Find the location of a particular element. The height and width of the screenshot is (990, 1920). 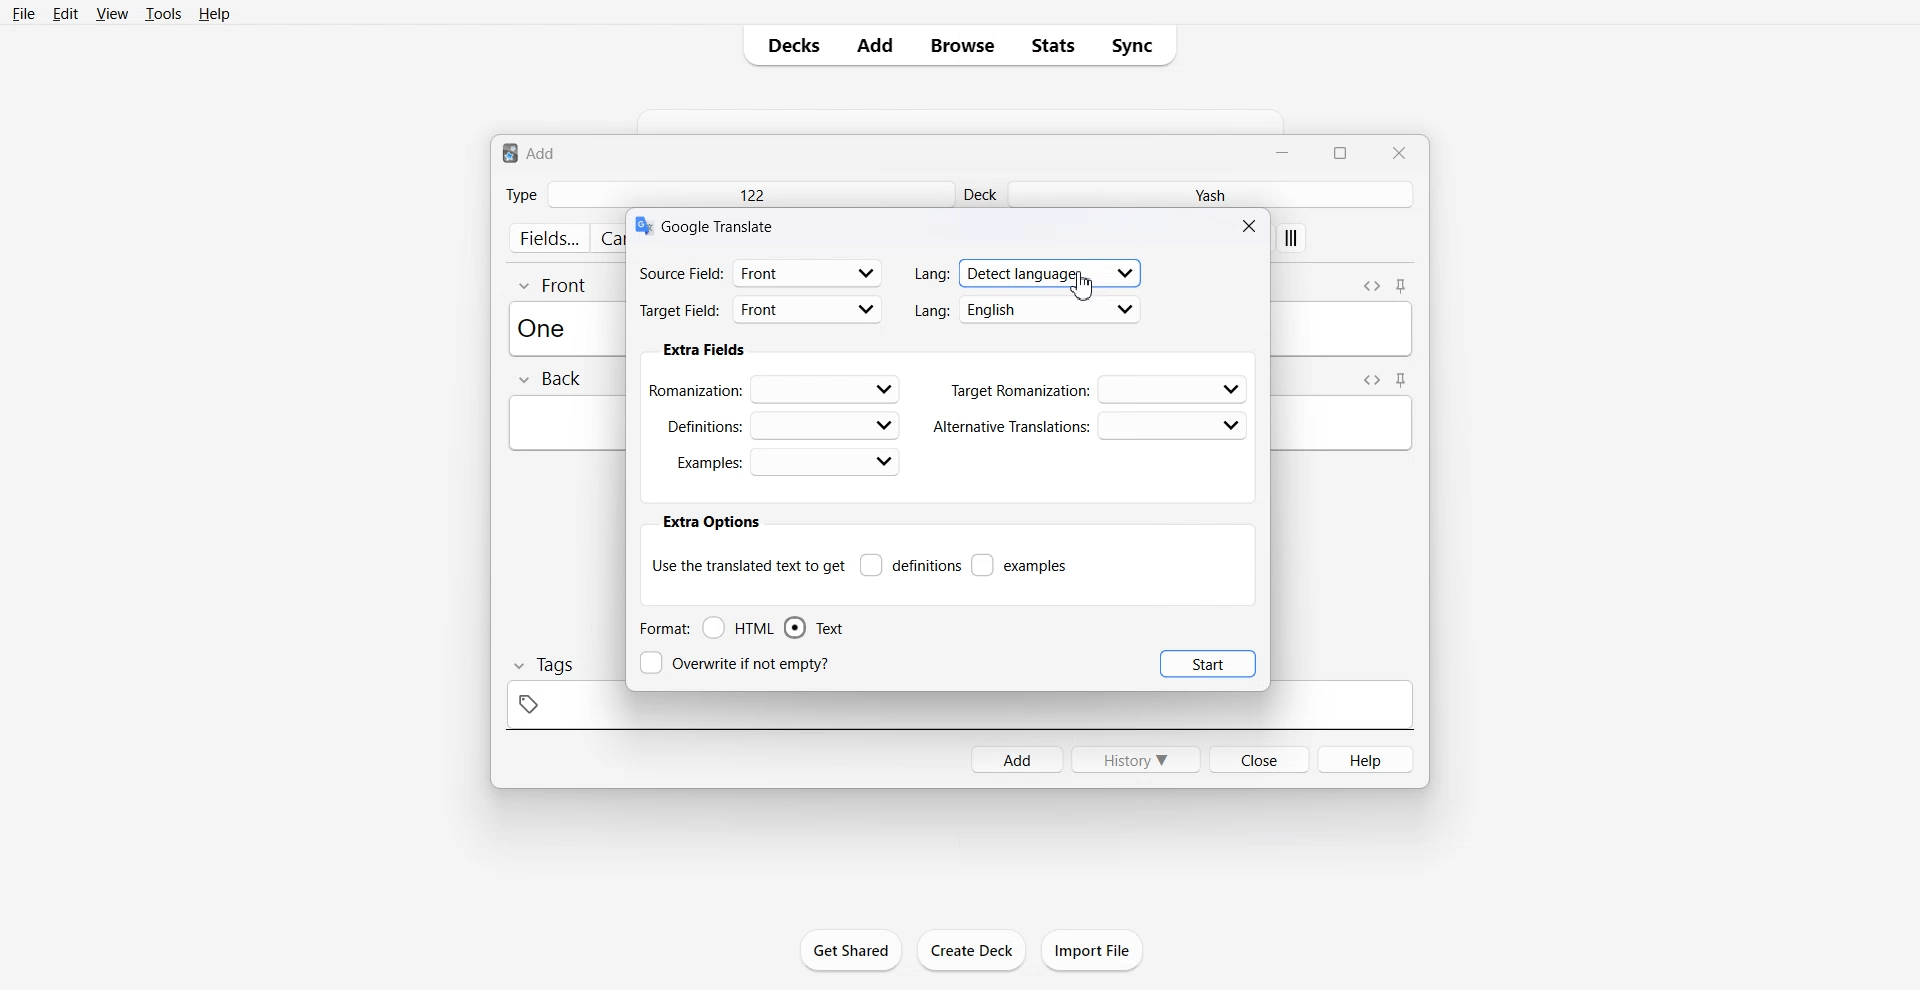

language is located at coordinates (1028, 310).